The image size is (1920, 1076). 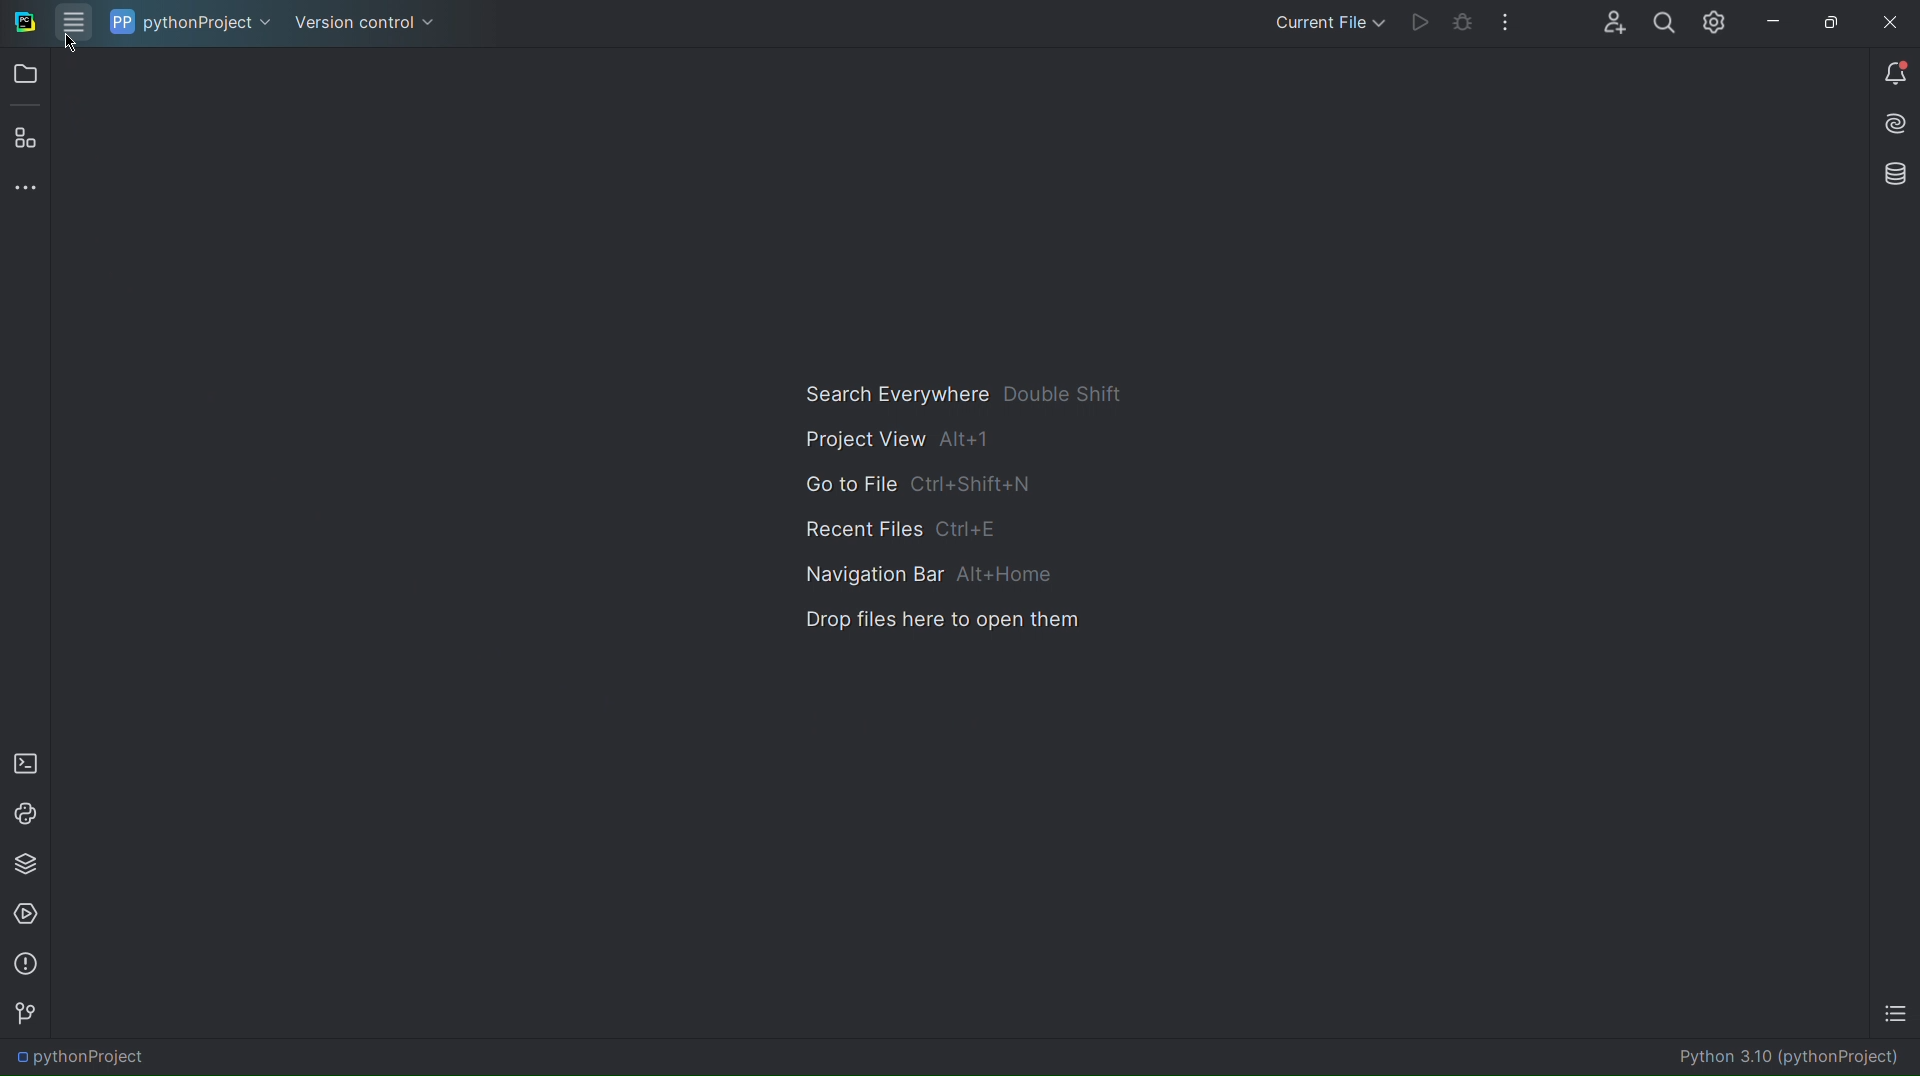 What do you see at coordinates (26, 965) in the screenshot?
I see `Problems` at bounding box center [26, 965].